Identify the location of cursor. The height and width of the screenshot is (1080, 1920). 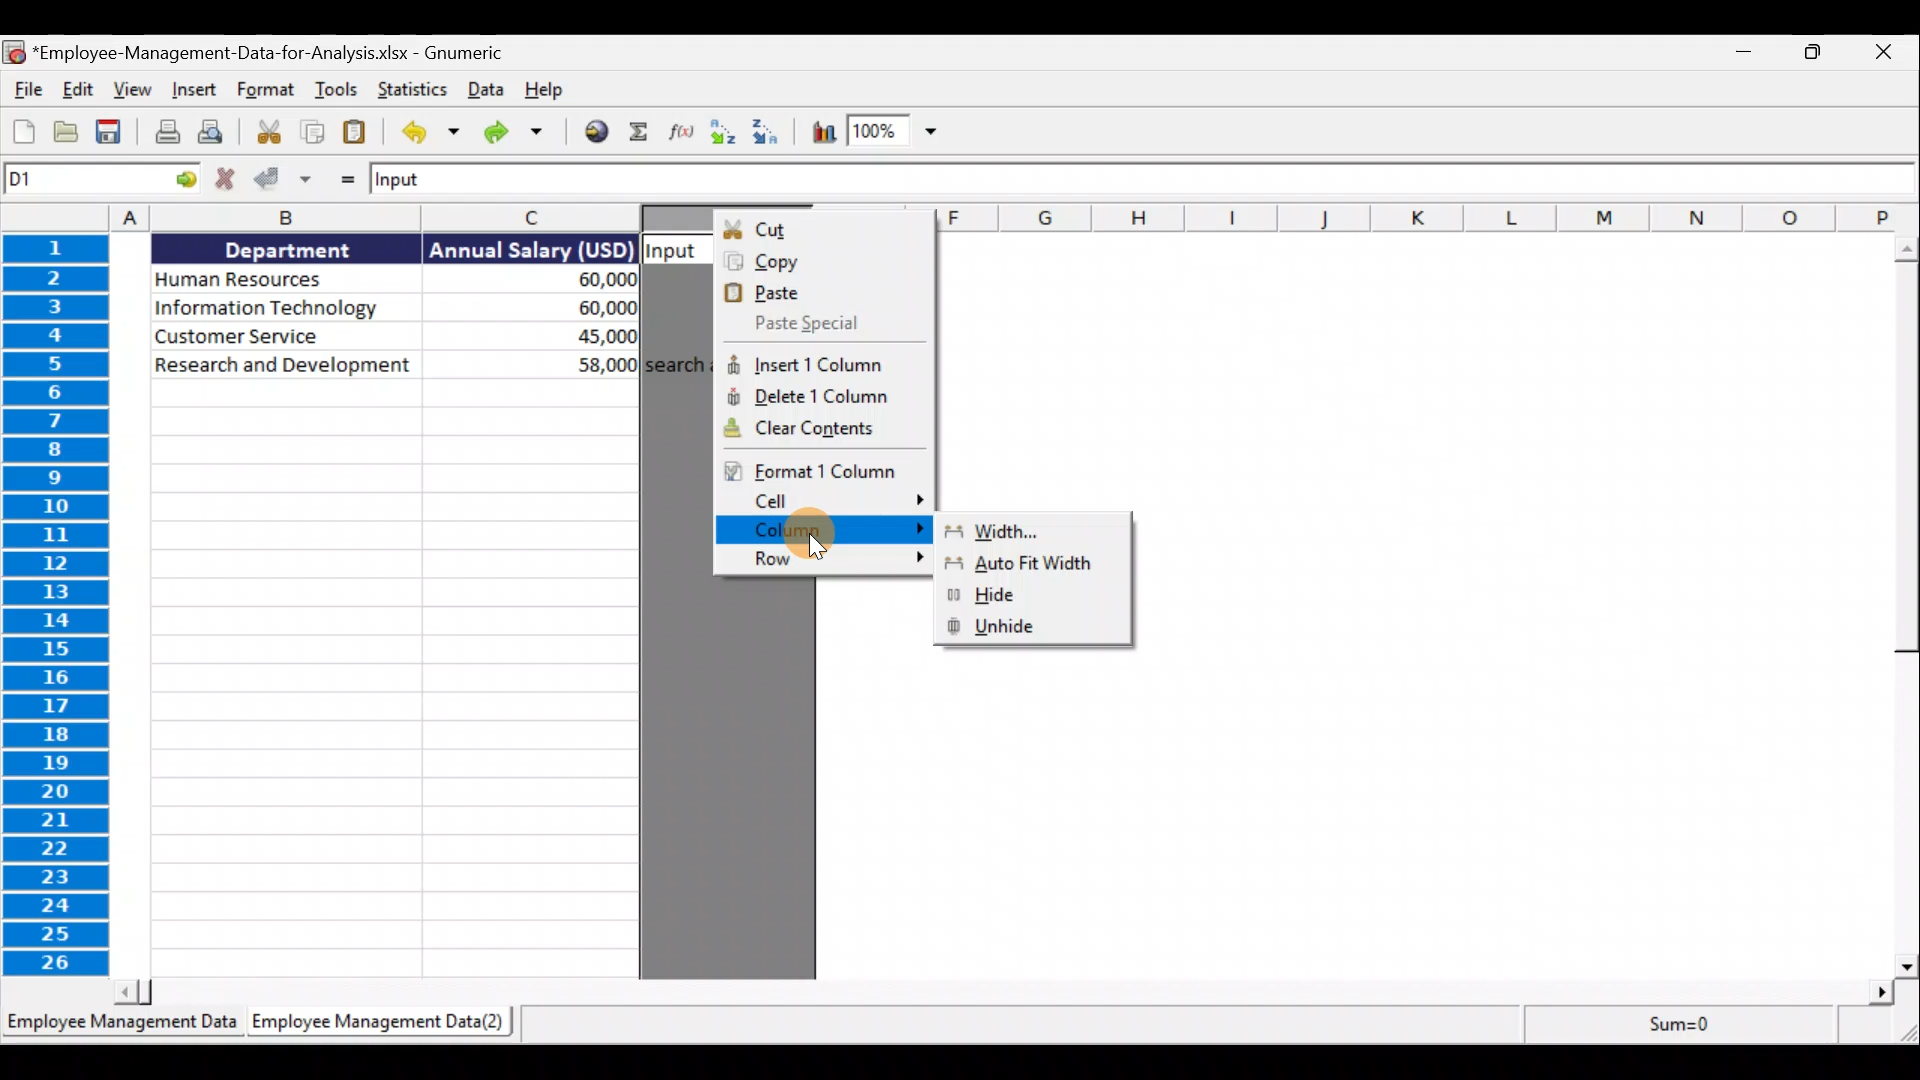
(816, 548).